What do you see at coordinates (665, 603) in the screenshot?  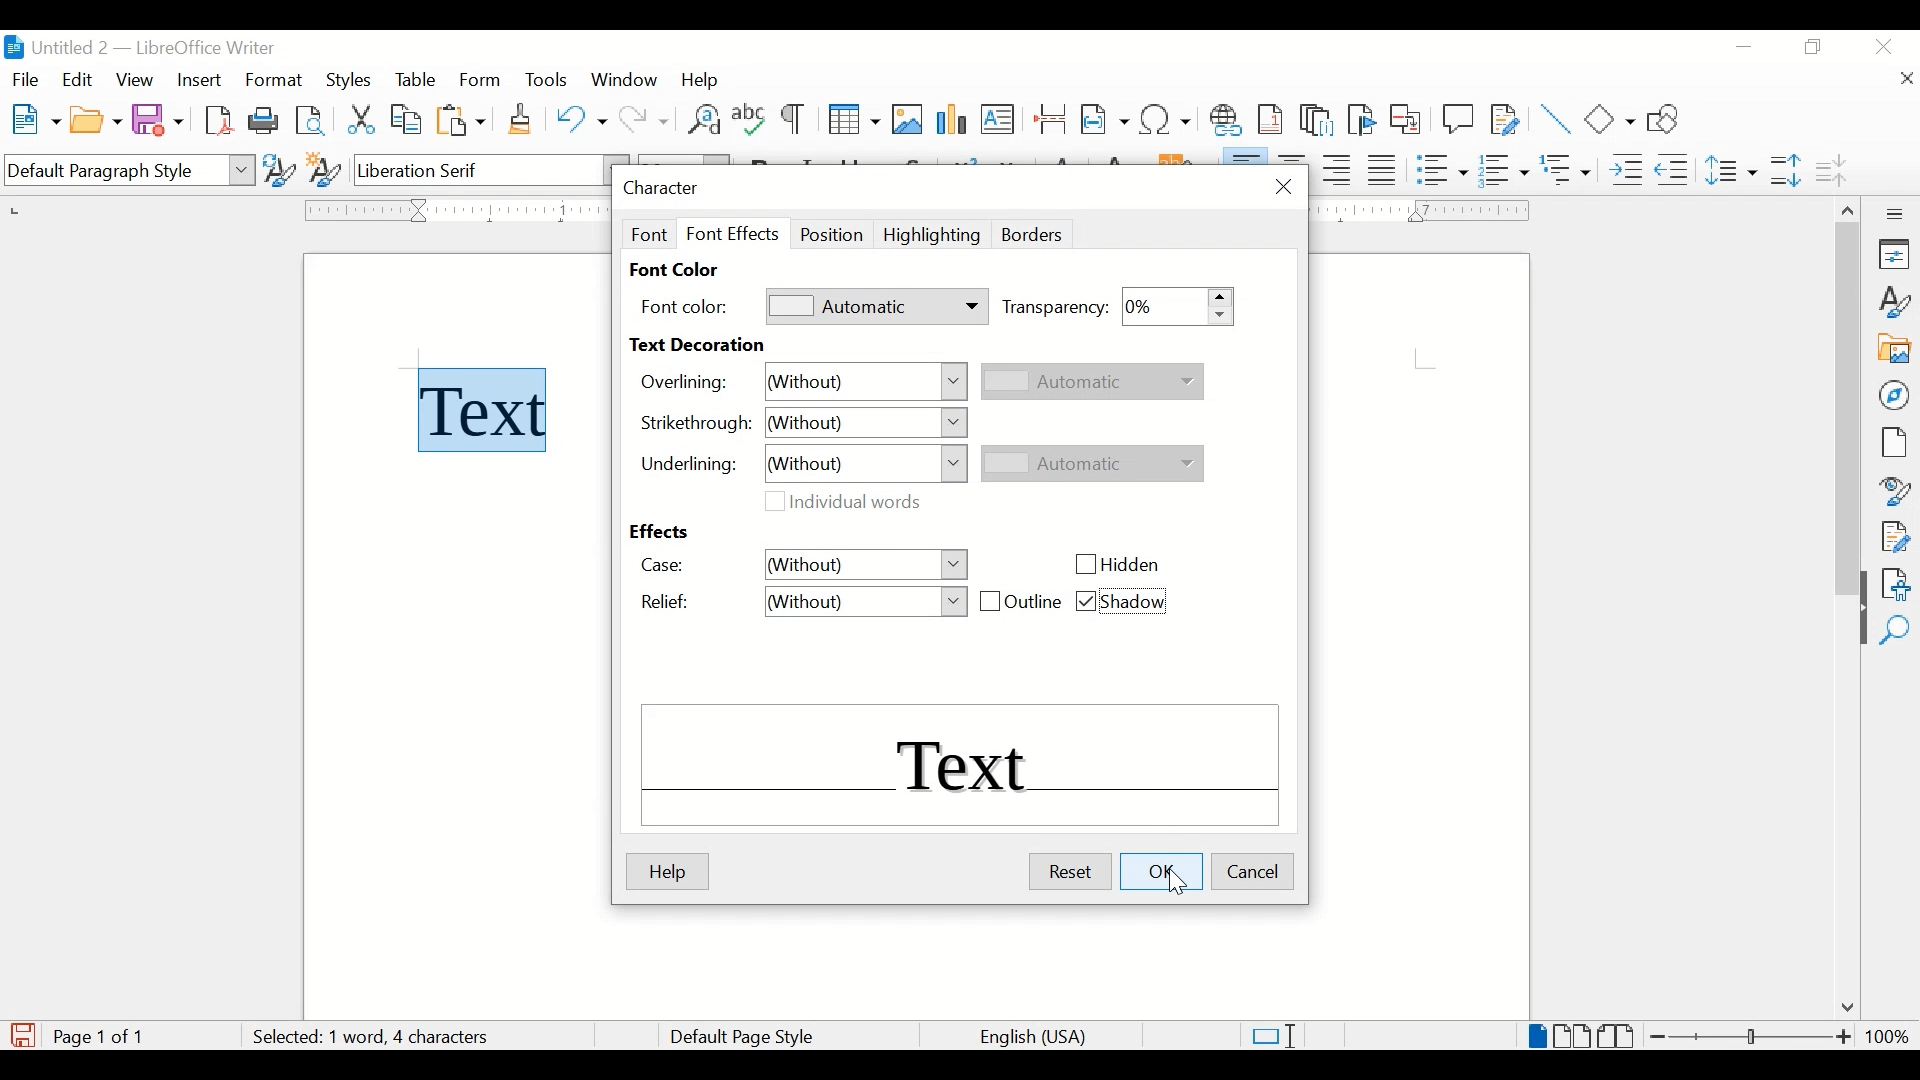 I see `relief` at bounding box center [665, 603].